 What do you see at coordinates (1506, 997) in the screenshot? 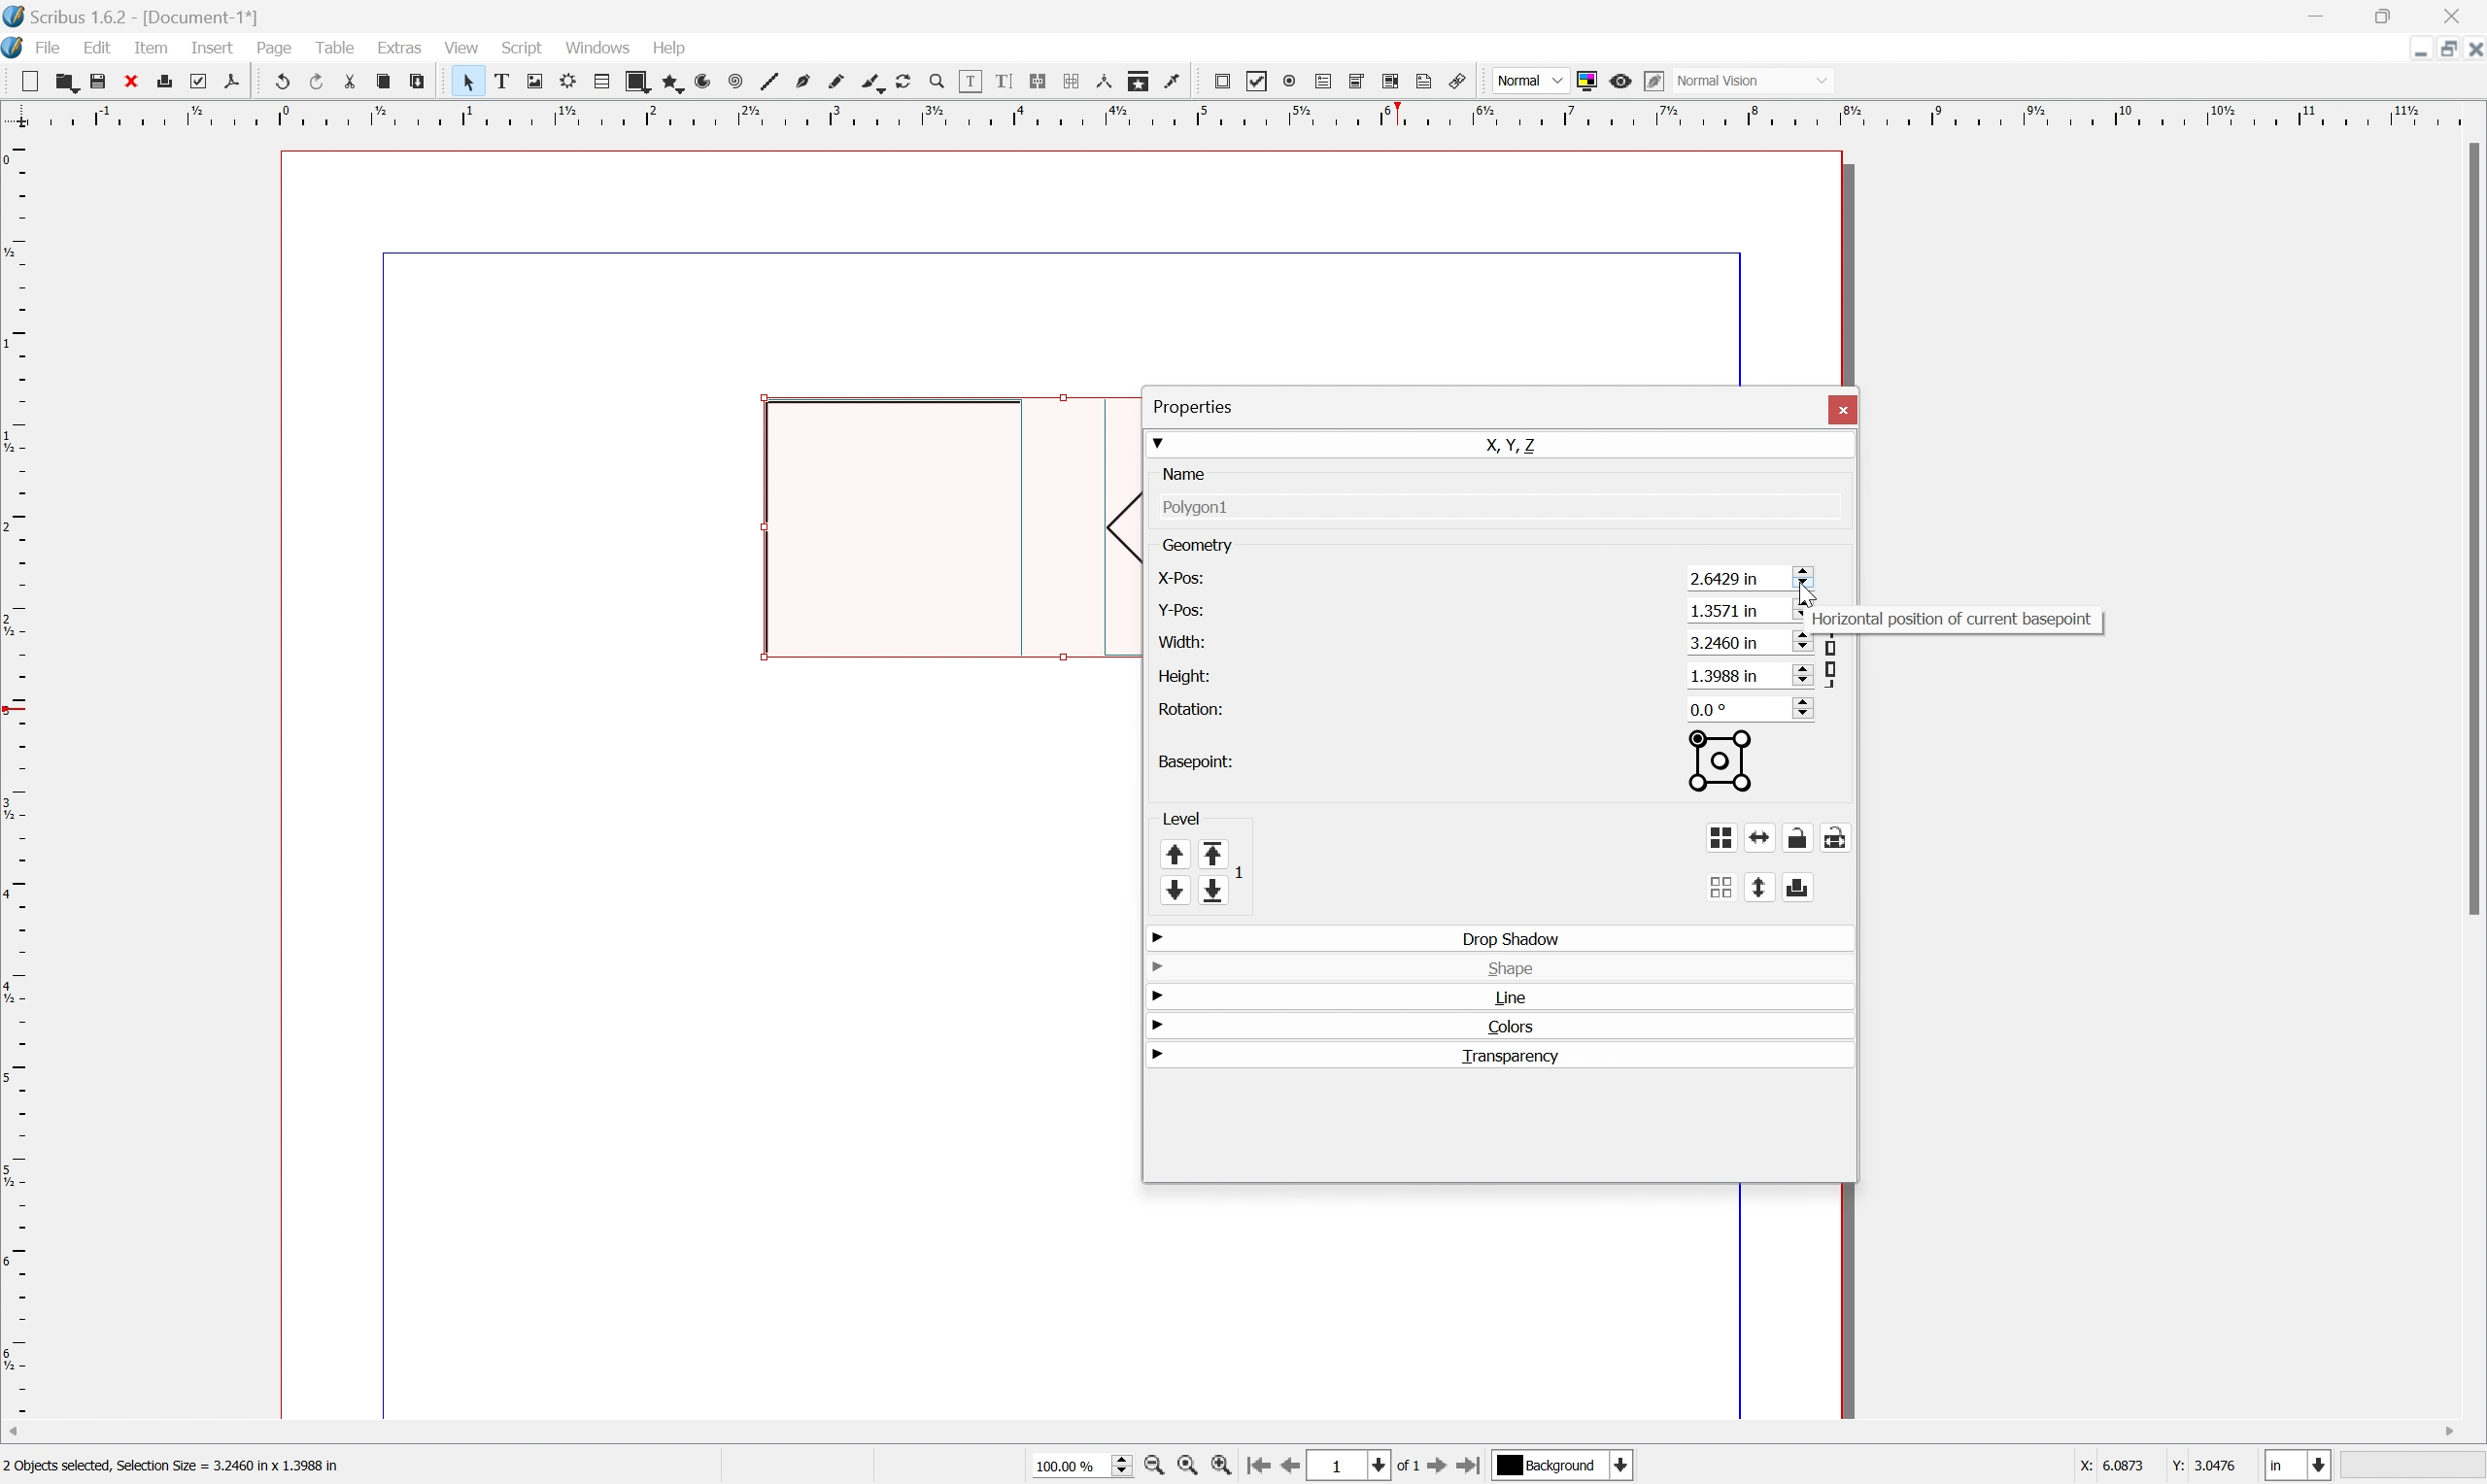
I see `line` at bounding box center [1506, 997].